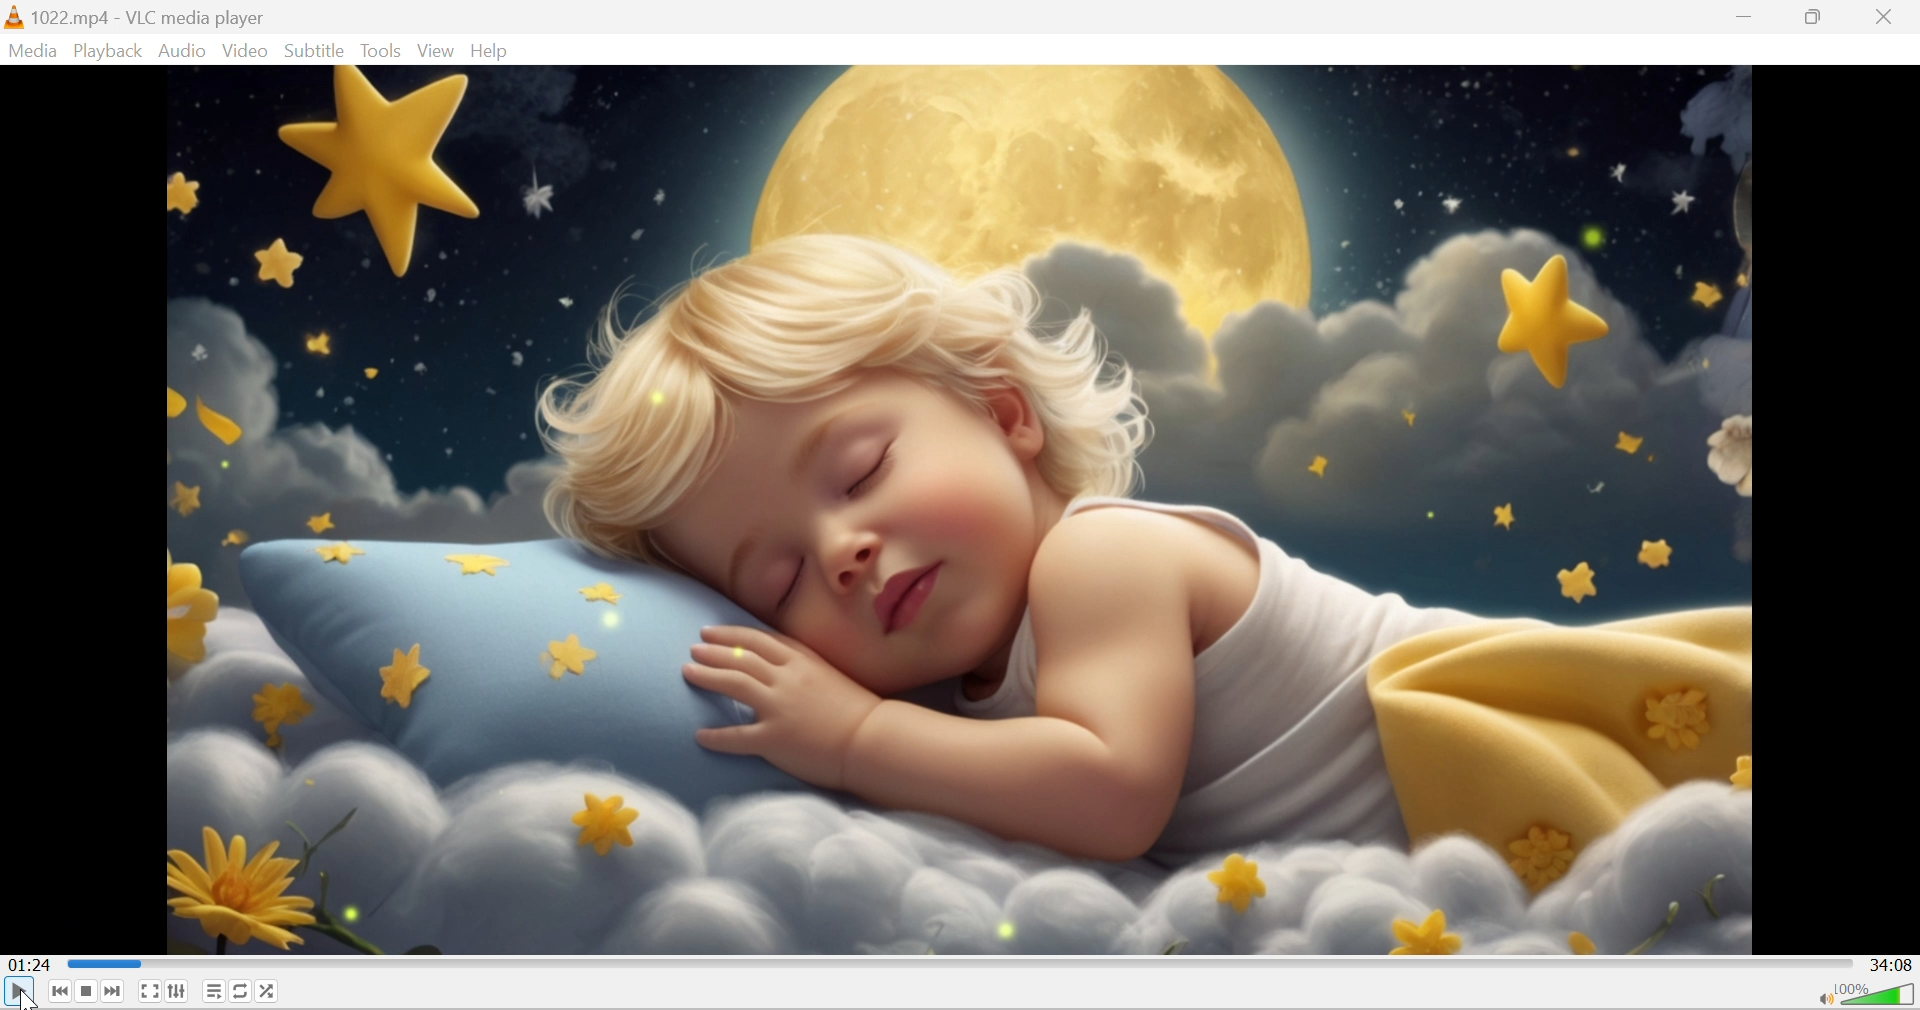 This screenshot has width=1920, height=1010. What do you see at coordinates (959, 508) in the screenshot?
I see `video` at bounding box center [959, 508].